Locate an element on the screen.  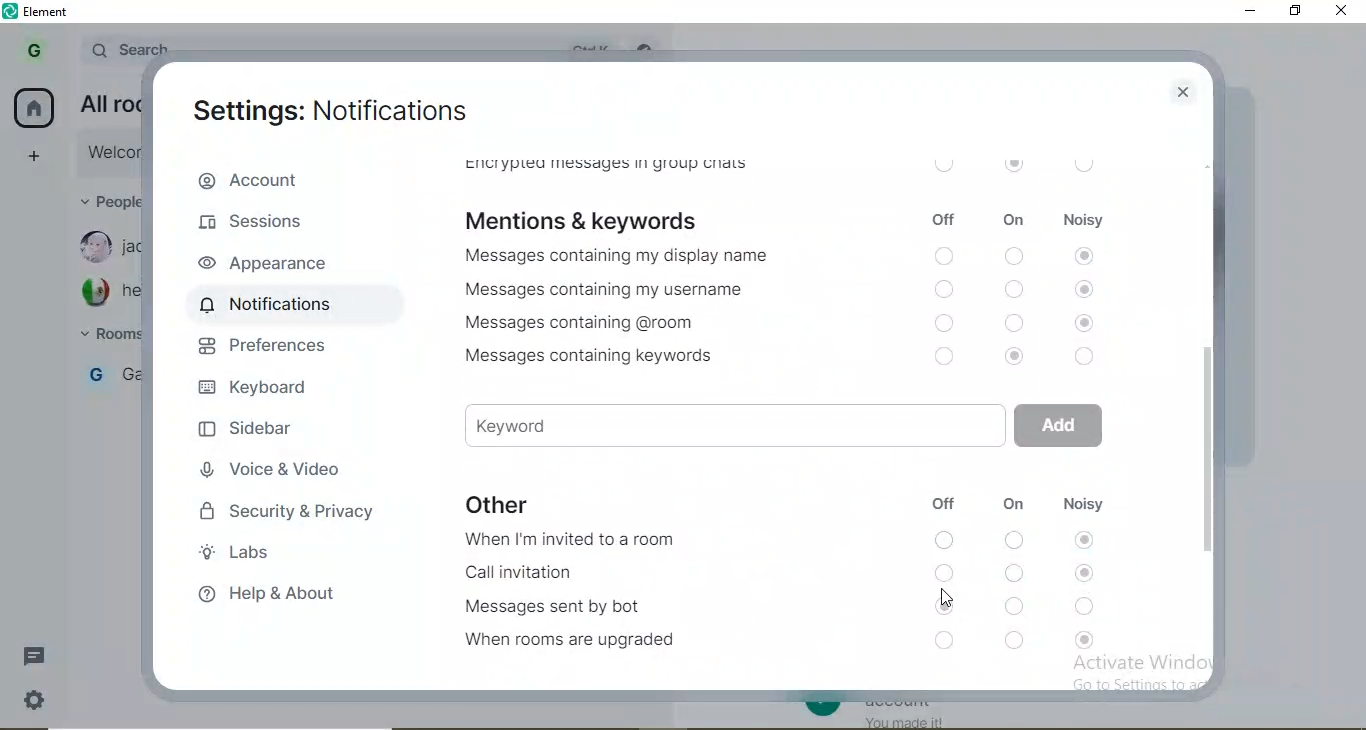
Messages containing @room is located at coordinates (589, 323).